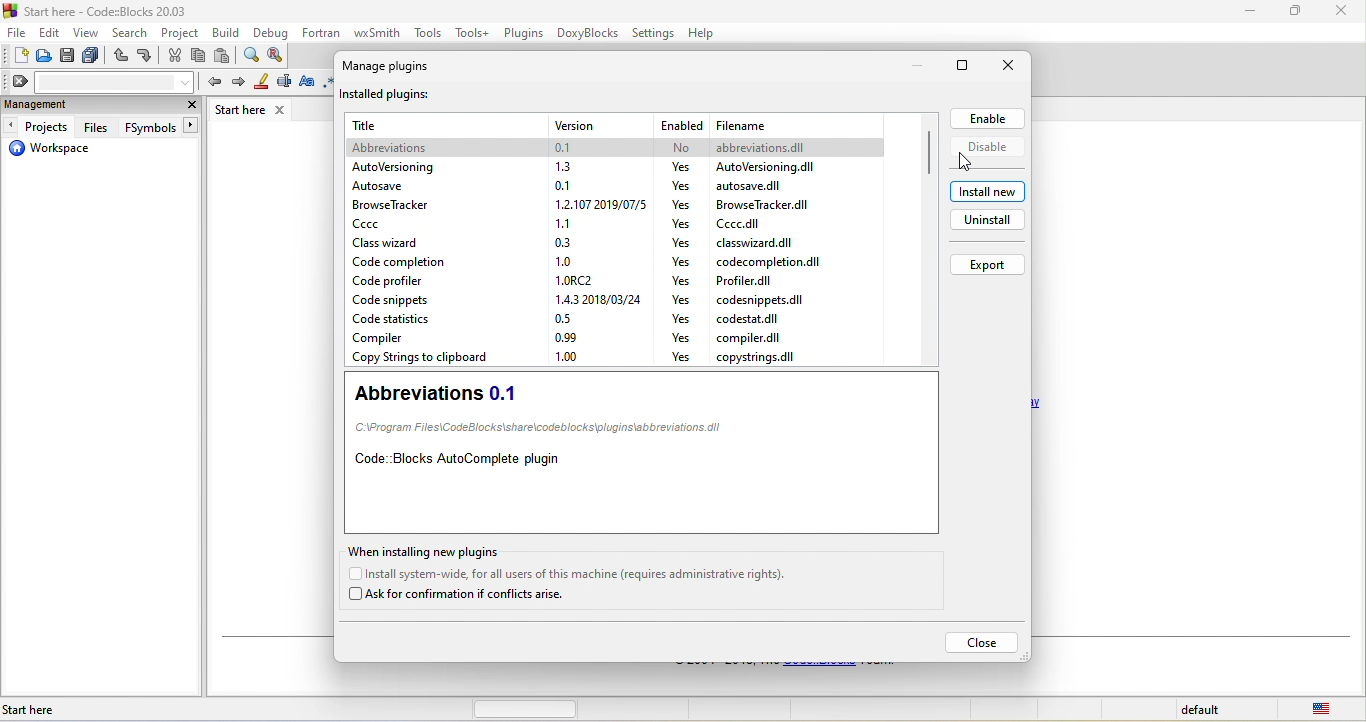  What do you see at coordinates (198, 55) in the screenshot?
I see `copy` at bounding box center [198, 55].